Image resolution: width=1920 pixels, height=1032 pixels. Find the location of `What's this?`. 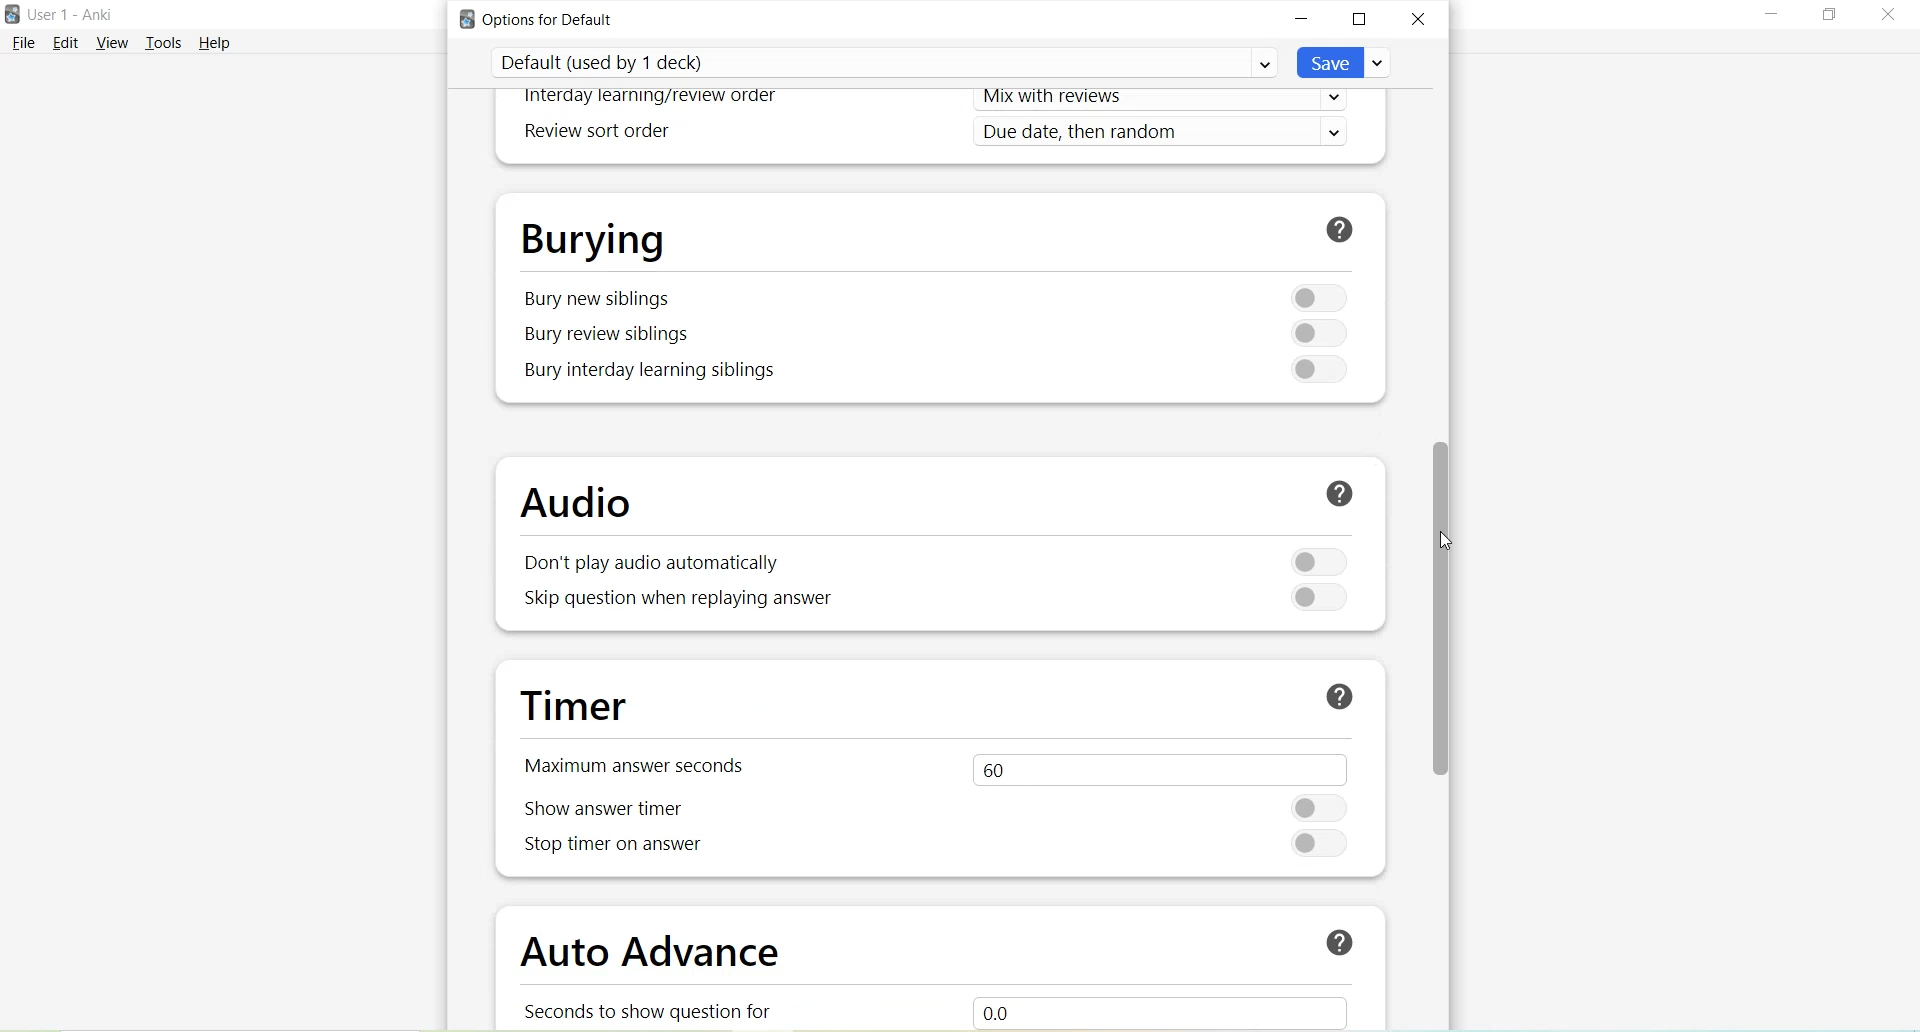

What's this? is located at coordinates (1339, 696).